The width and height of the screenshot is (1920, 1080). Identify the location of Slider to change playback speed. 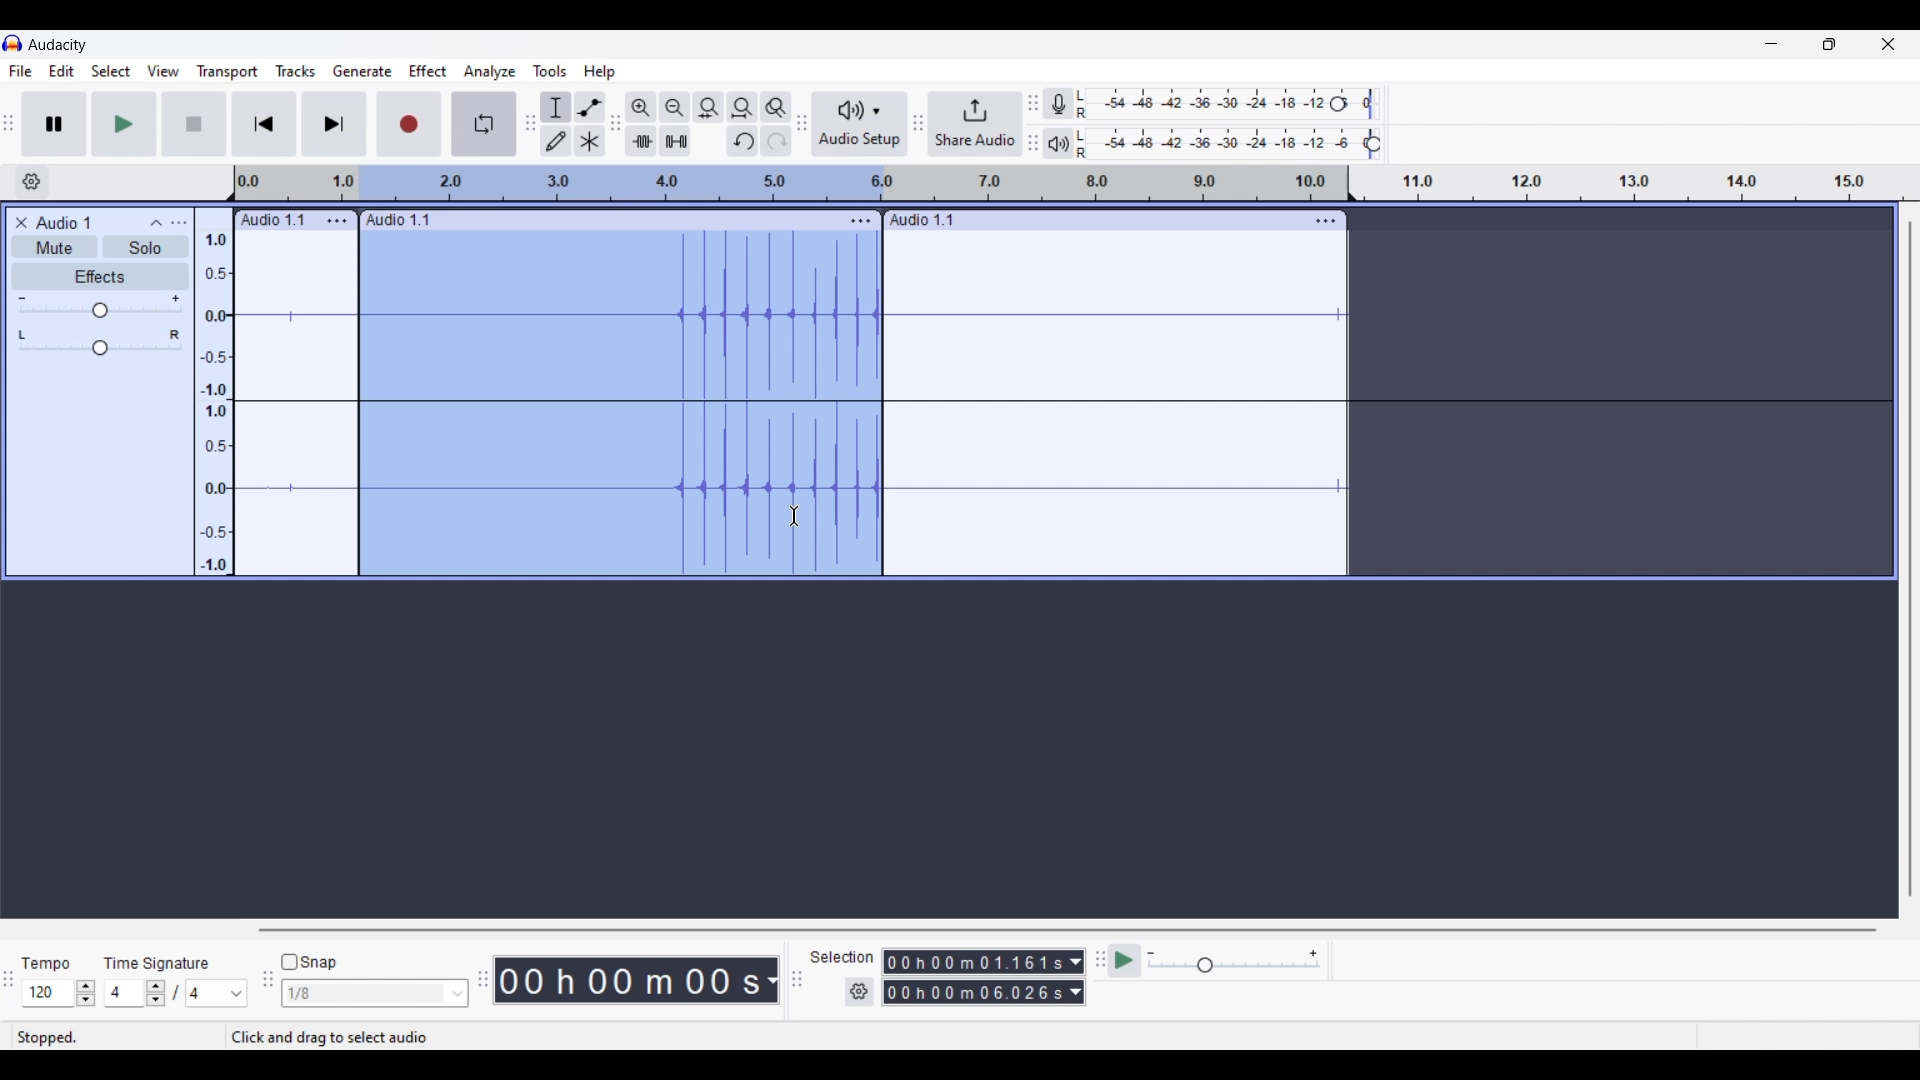
(1234, 967).